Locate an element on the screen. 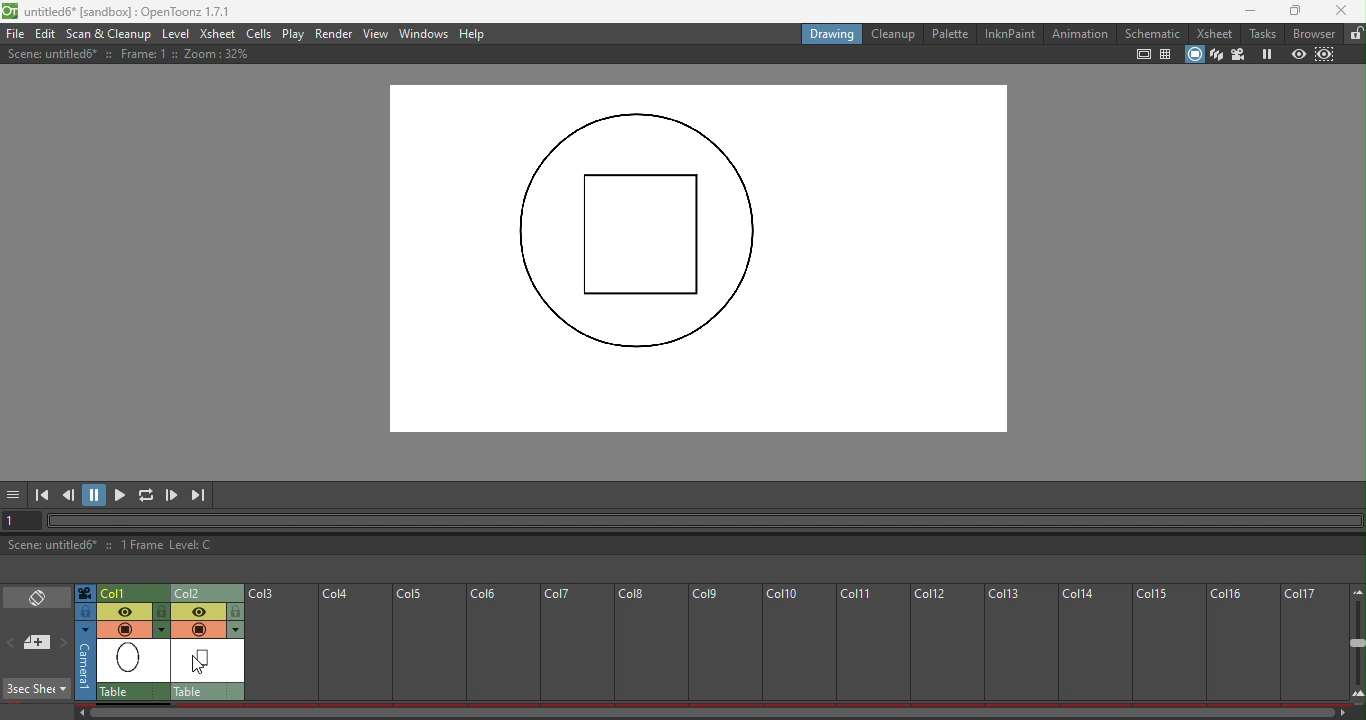  Help is located at coordinates (473, 34).